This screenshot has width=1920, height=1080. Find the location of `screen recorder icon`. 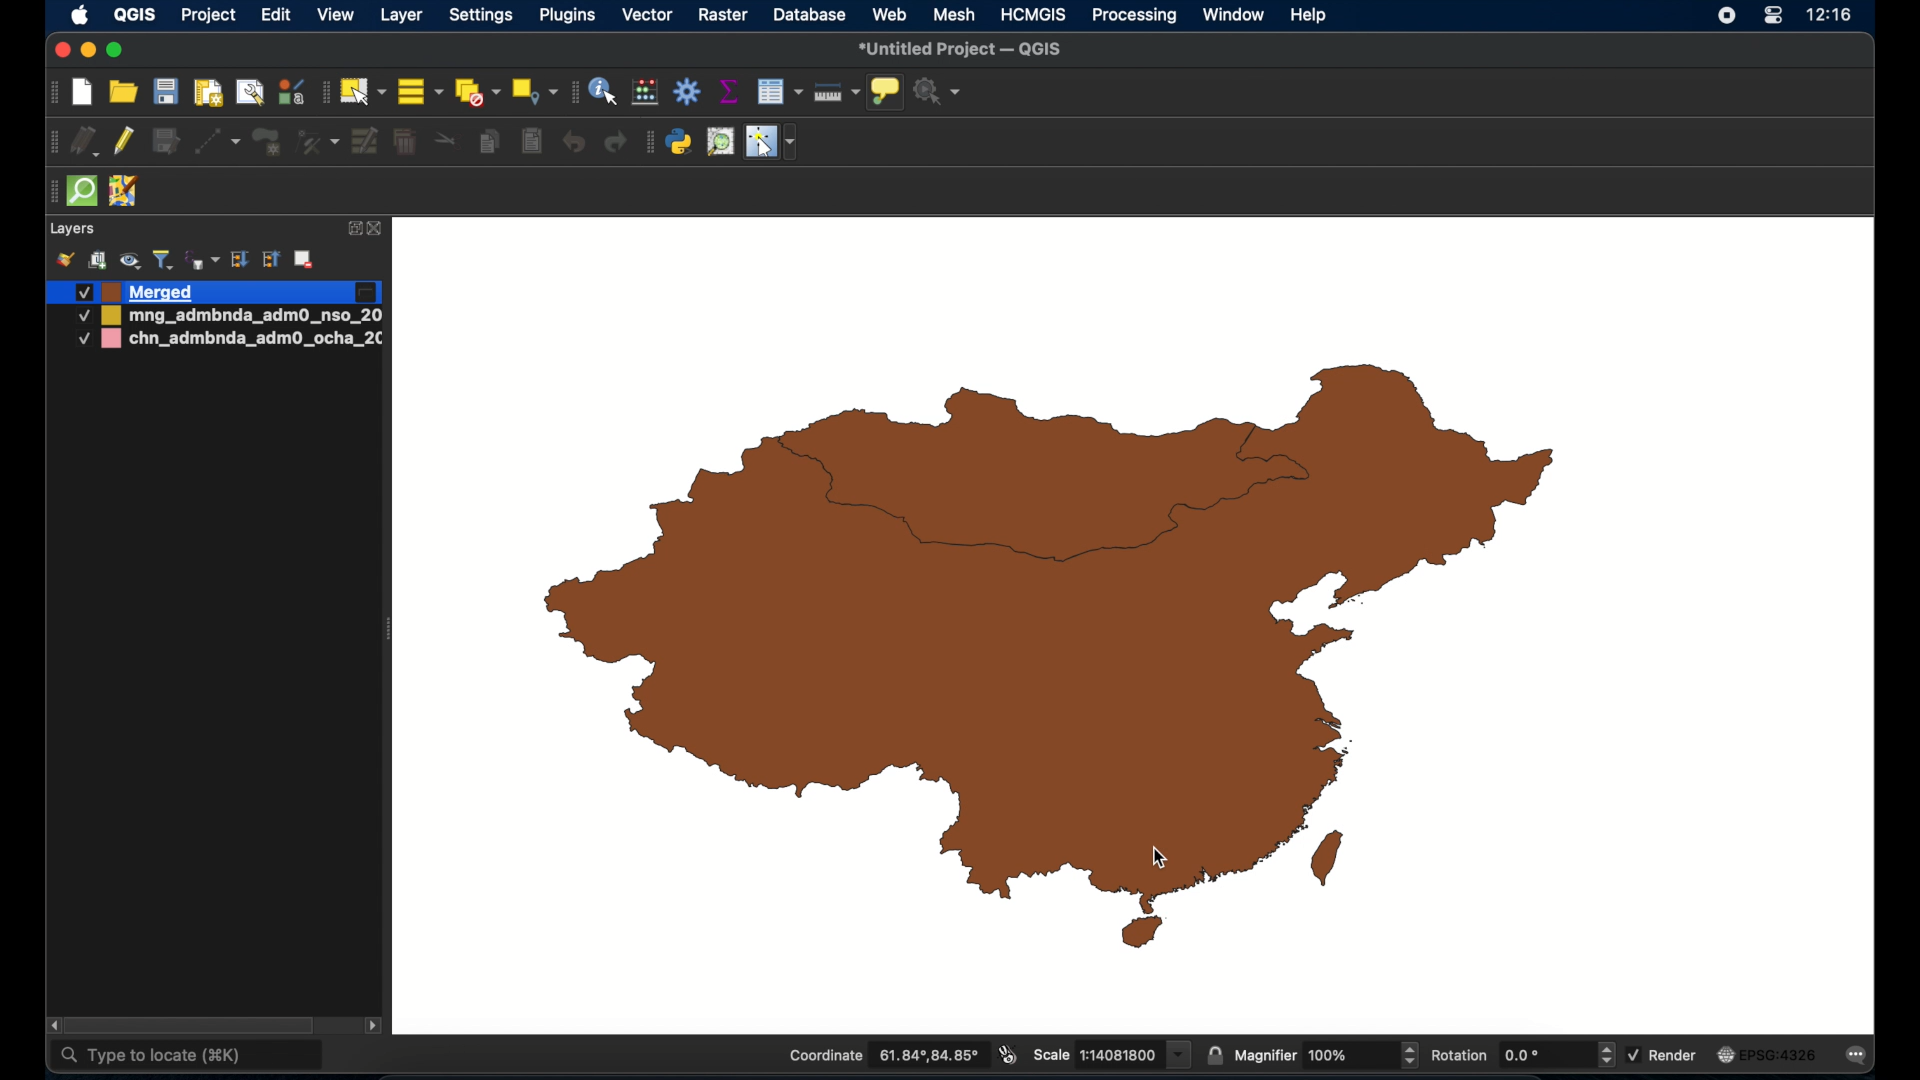

screen recorder icon is located at coordinates (1724, 16).